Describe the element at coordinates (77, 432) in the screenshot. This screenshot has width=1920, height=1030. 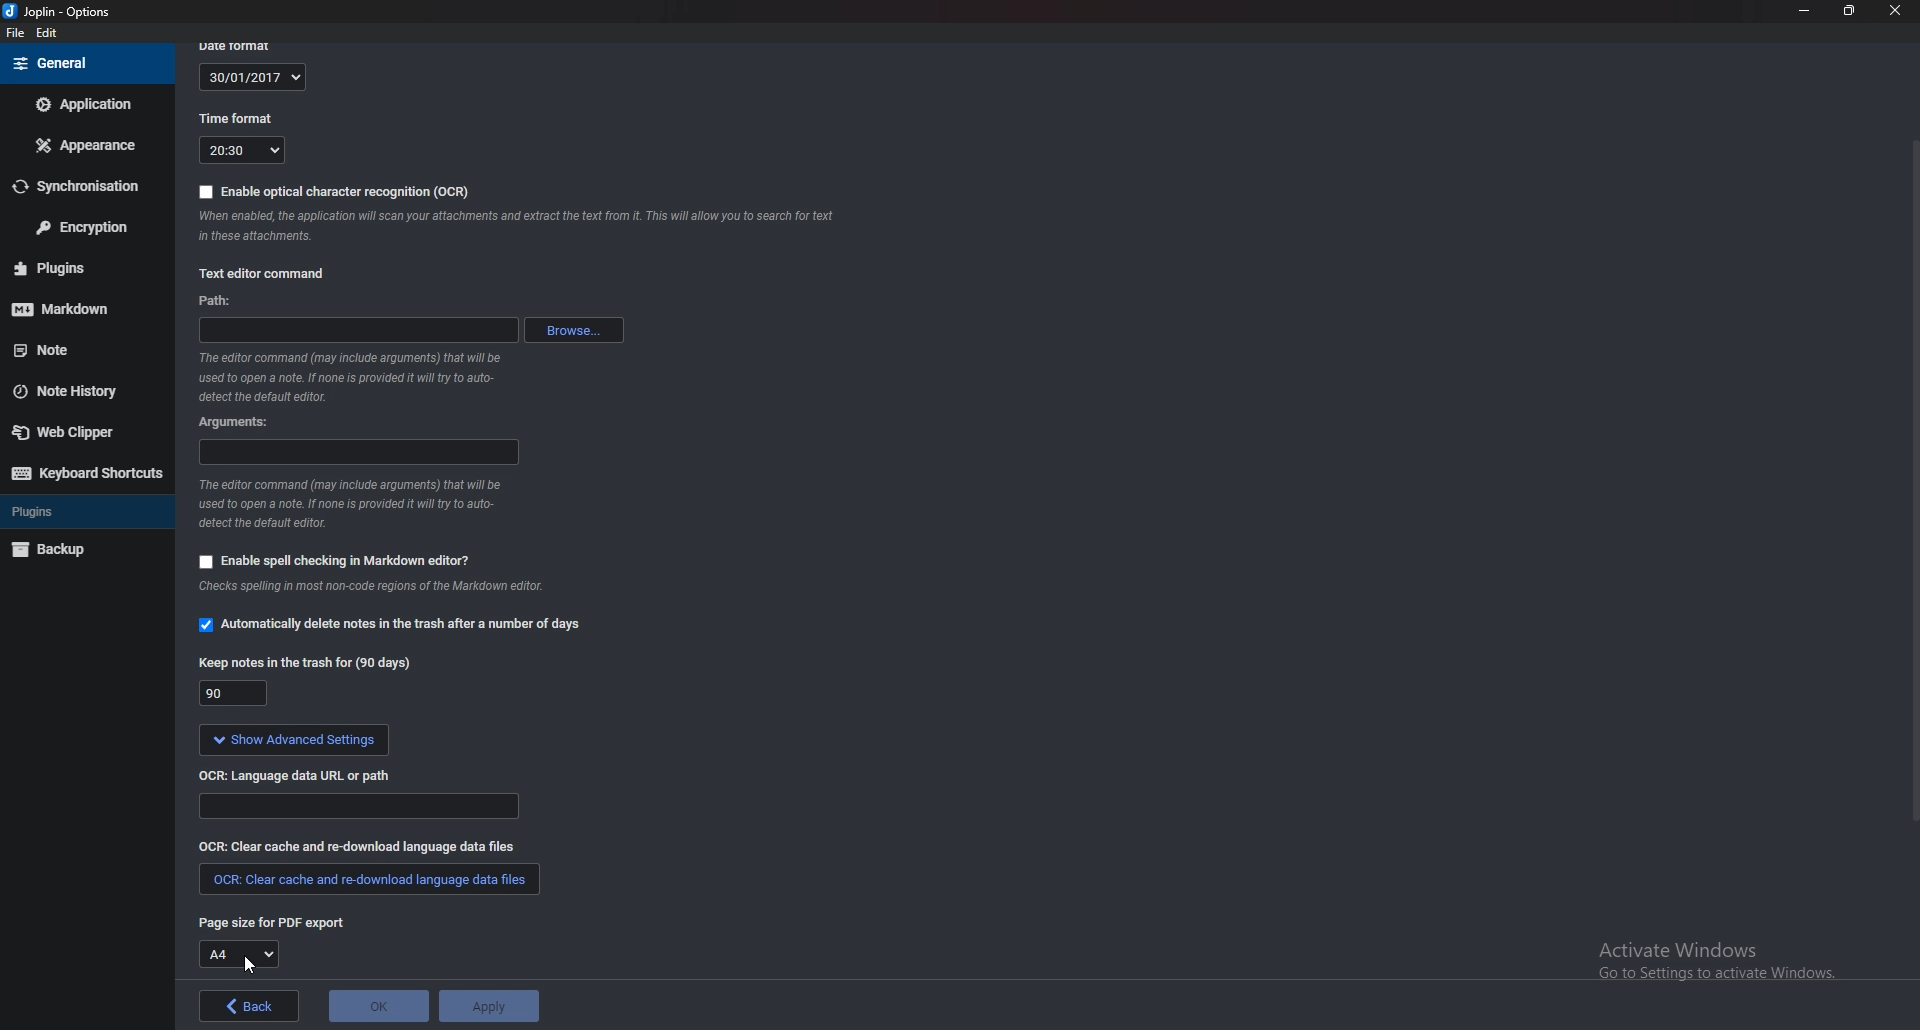
I see `Web clipper` at that location.